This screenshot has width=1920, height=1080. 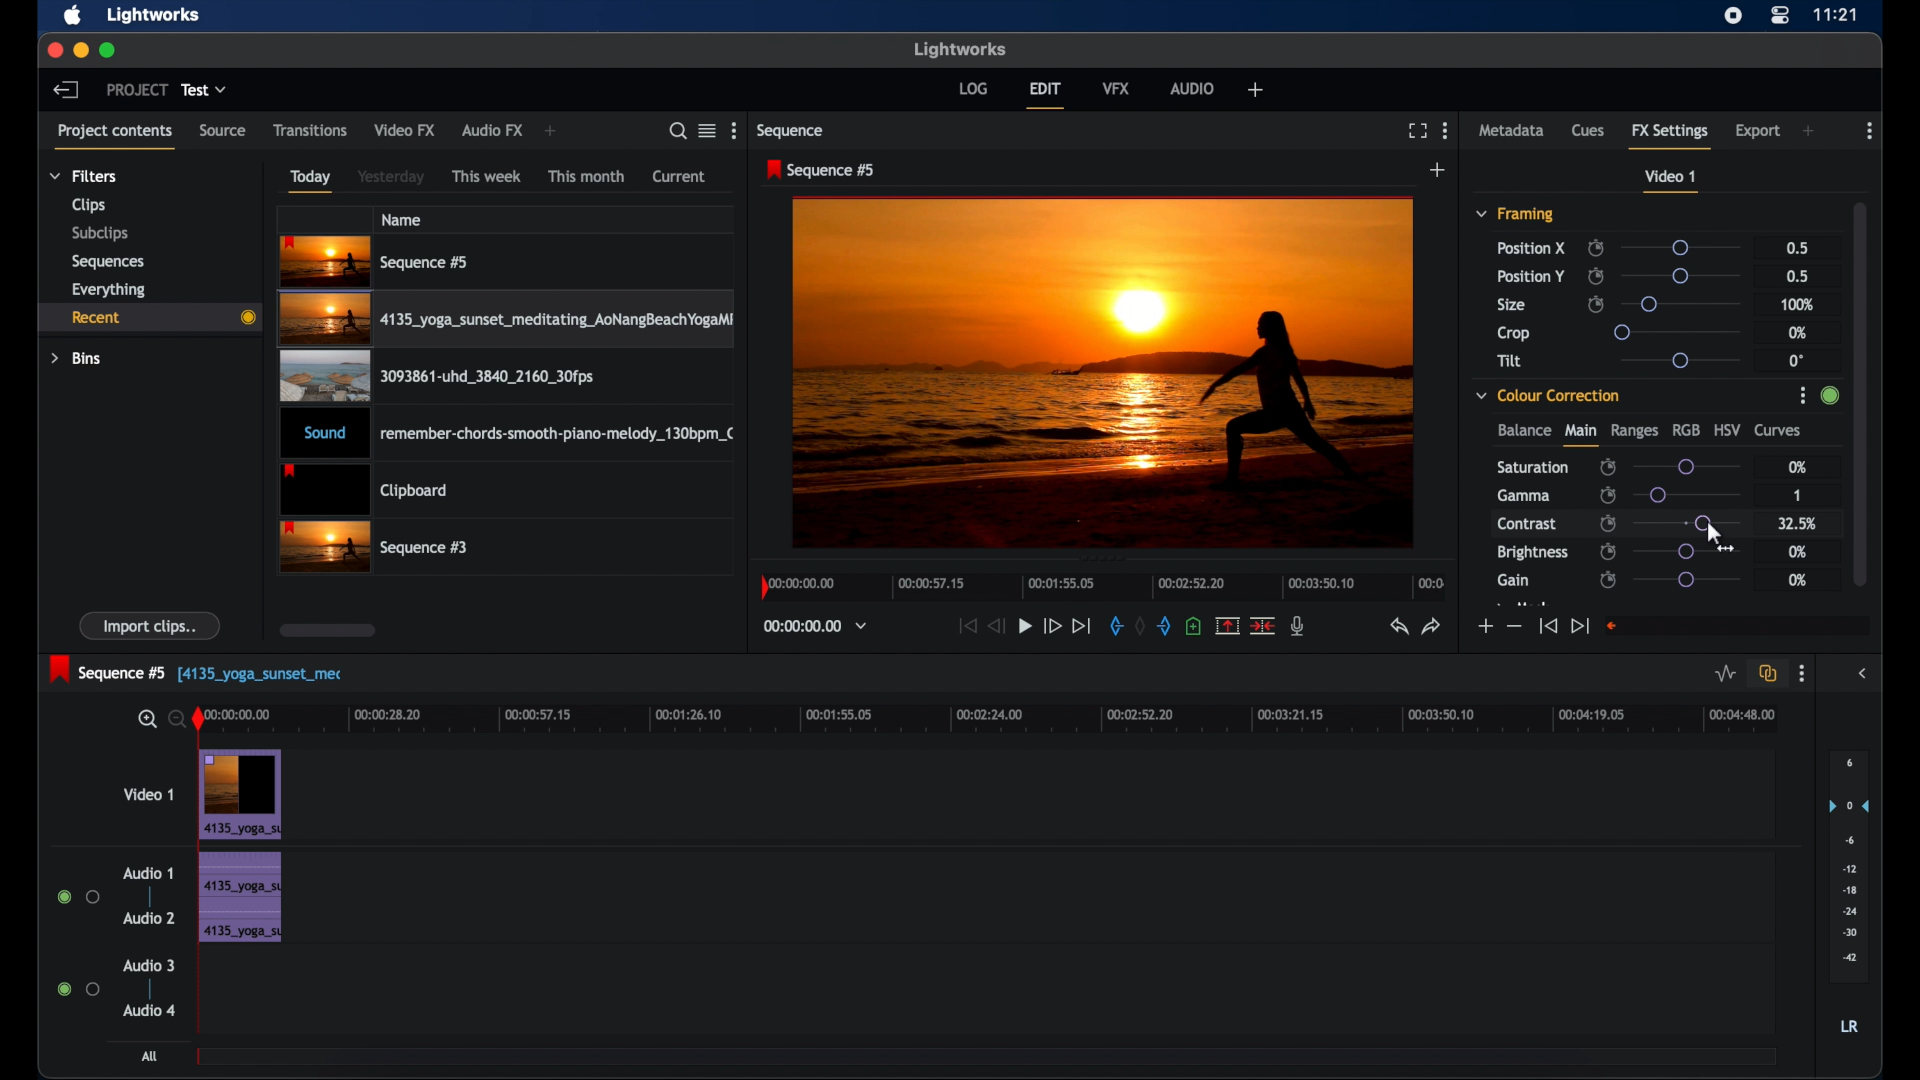 What do you see at coordinates (1866, 674) in the screenshot?
I see `sidebar` at bounding box center [1866, 674].